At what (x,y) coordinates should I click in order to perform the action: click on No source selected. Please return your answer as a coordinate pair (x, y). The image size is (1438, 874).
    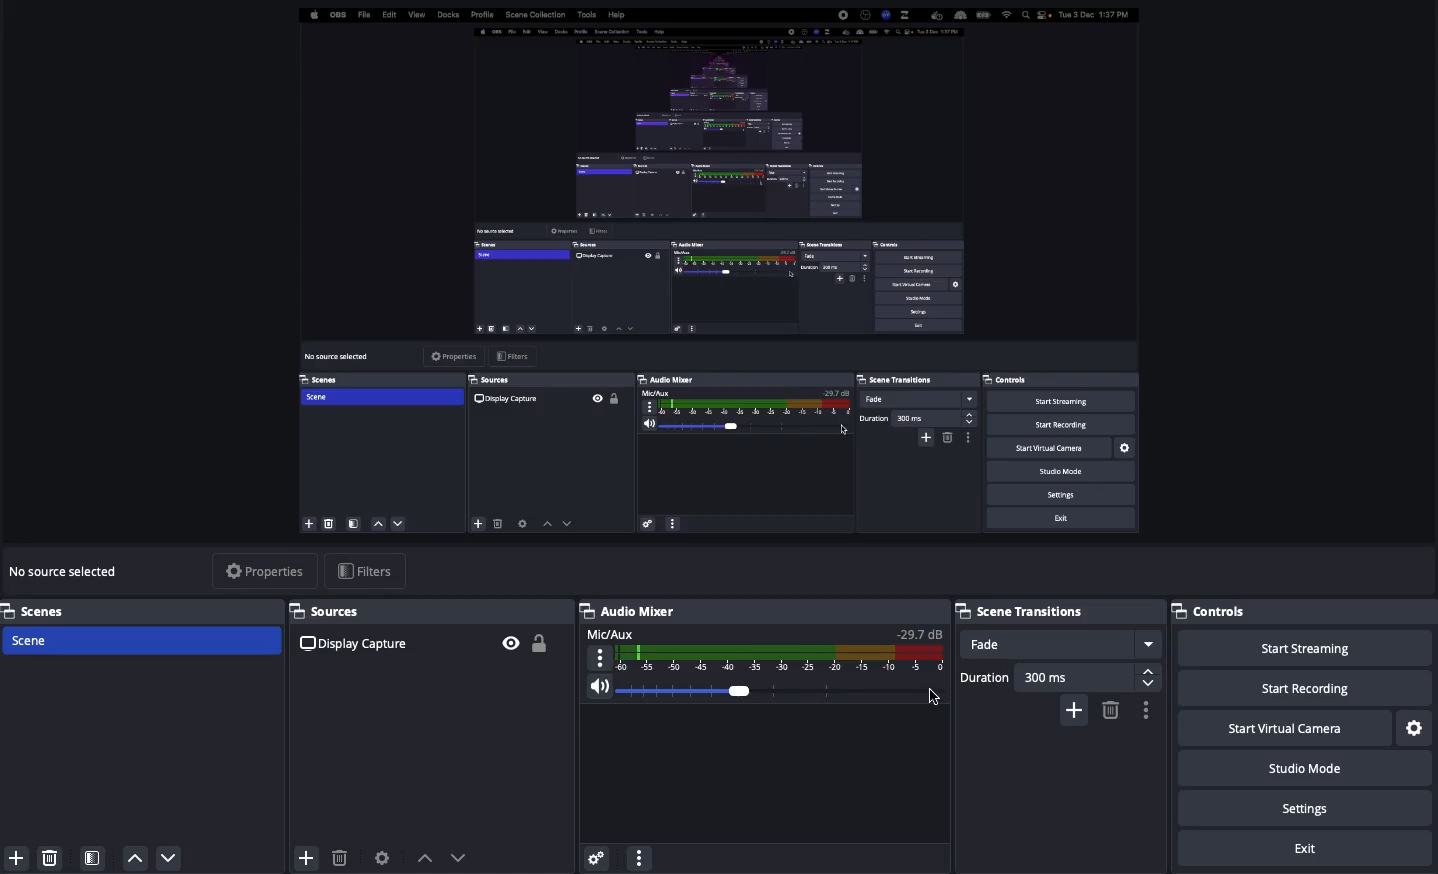
    Looking at the image, I should click on (68, 571).